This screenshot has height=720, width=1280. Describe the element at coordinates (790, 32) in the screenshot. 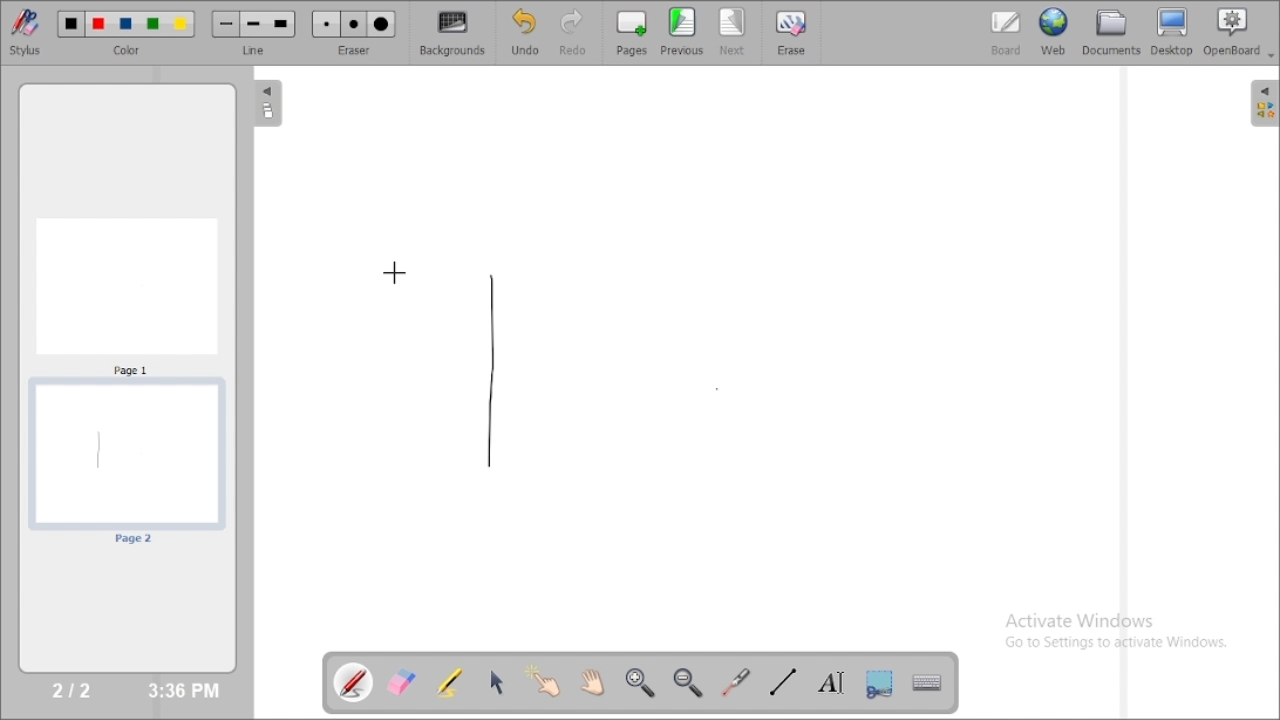

I see `erase` at that location.